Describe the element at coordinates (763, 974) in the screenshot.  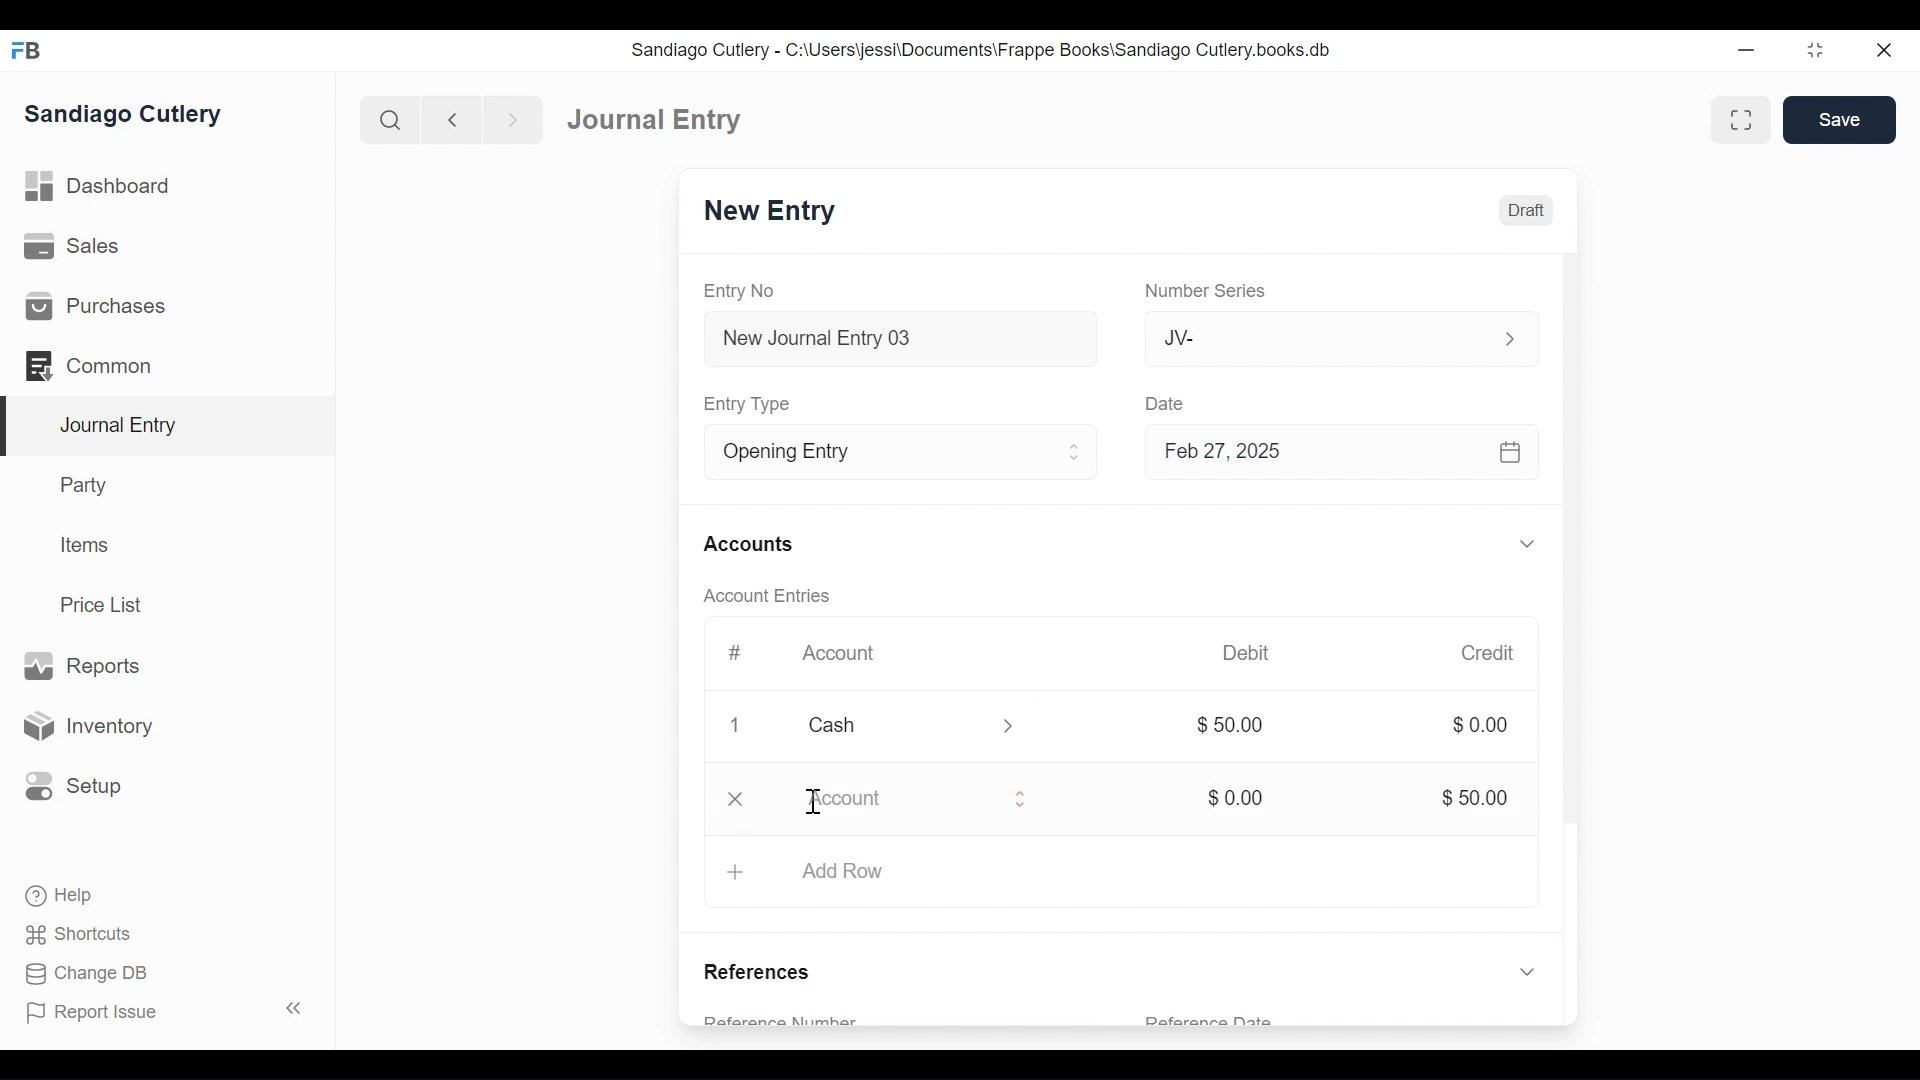
I see `References` at that location.